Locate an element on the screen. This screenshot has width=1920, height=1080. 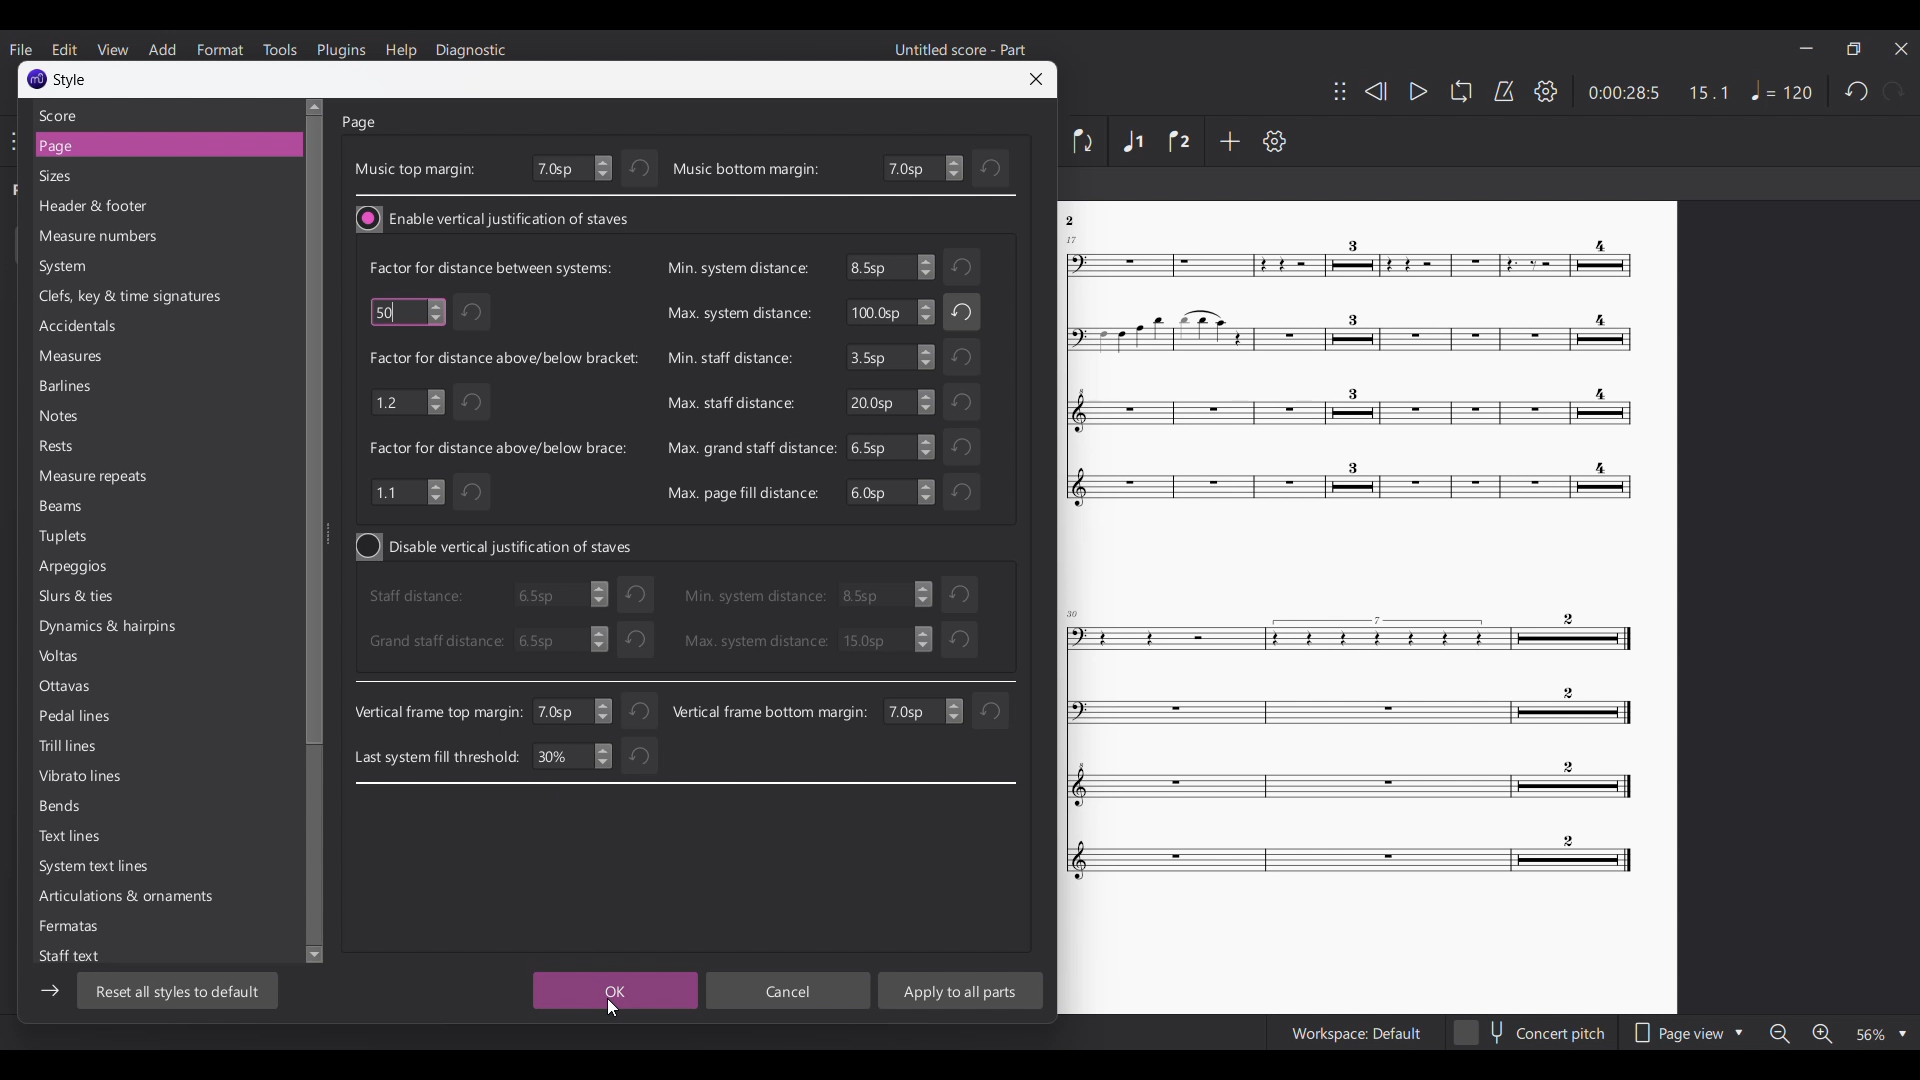
Voice 2 is located at coordinates (1180, 141).